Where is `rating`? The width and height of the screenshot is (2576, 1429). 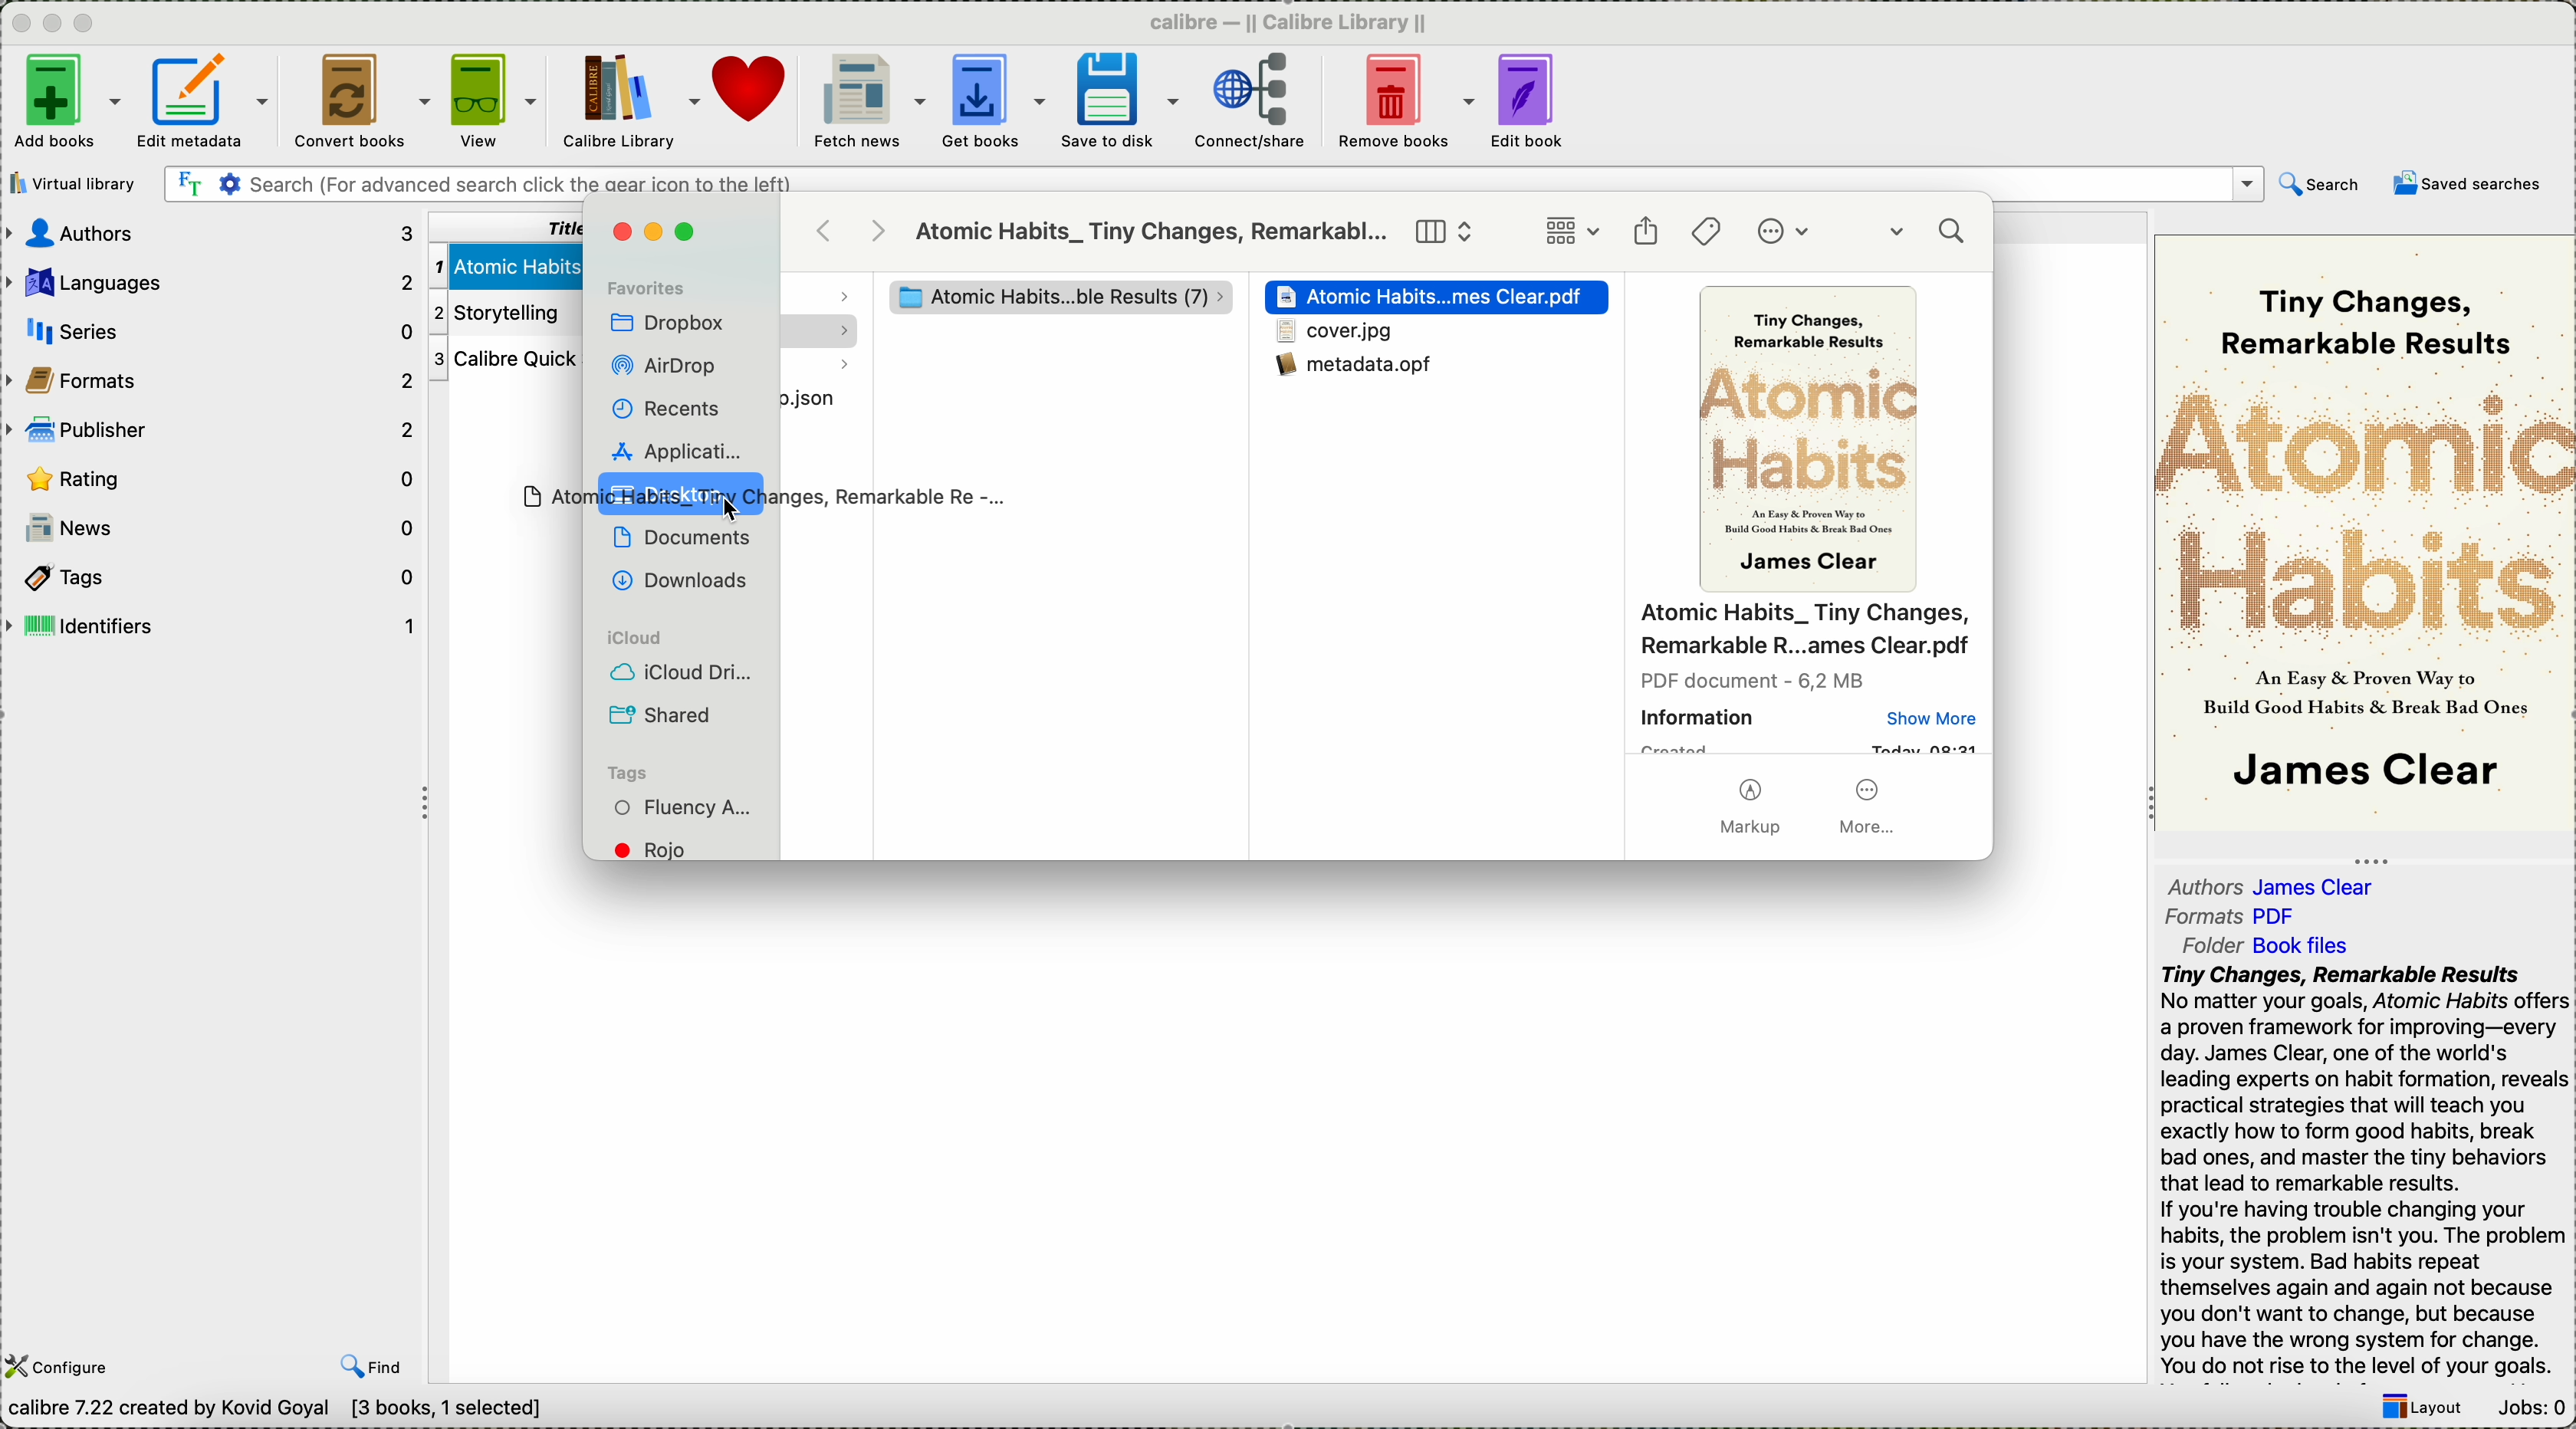
rating is located at coordinates (216, 478).